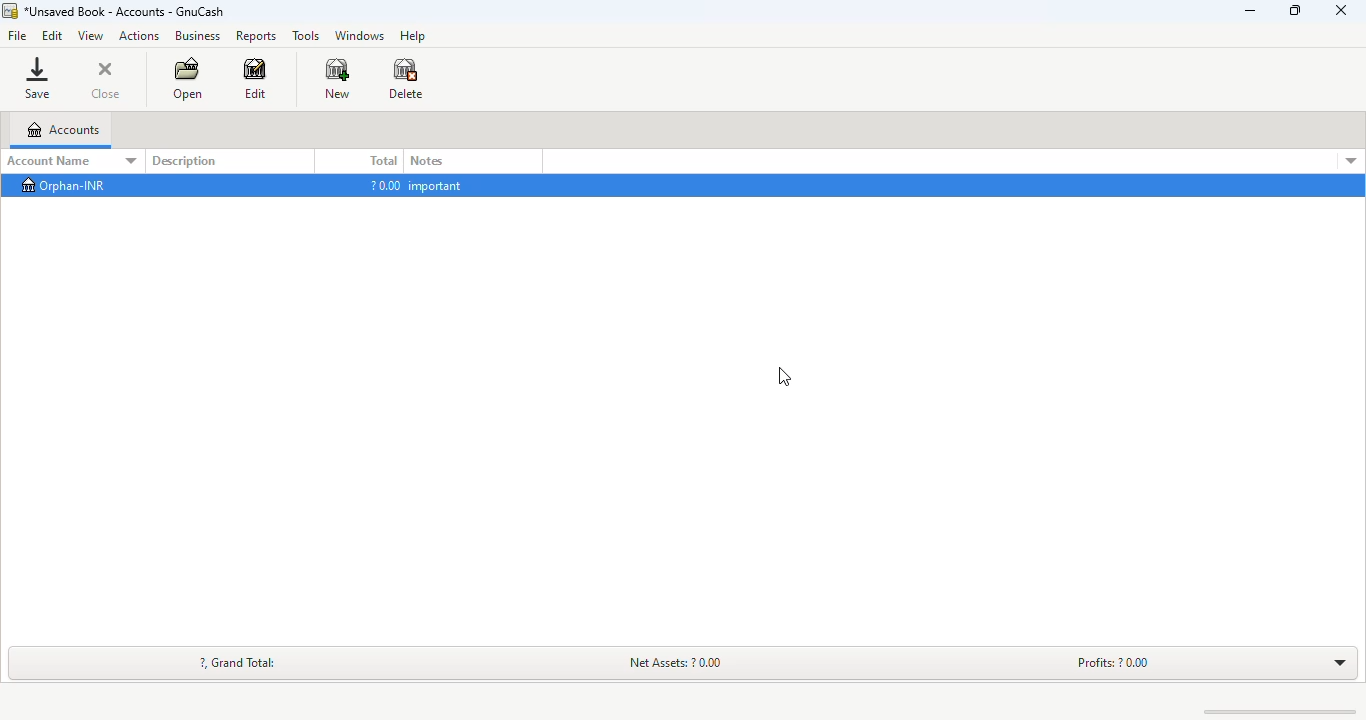 The image size is (1366, 720). I want to click on ?, grand total: , so click(238, 663).